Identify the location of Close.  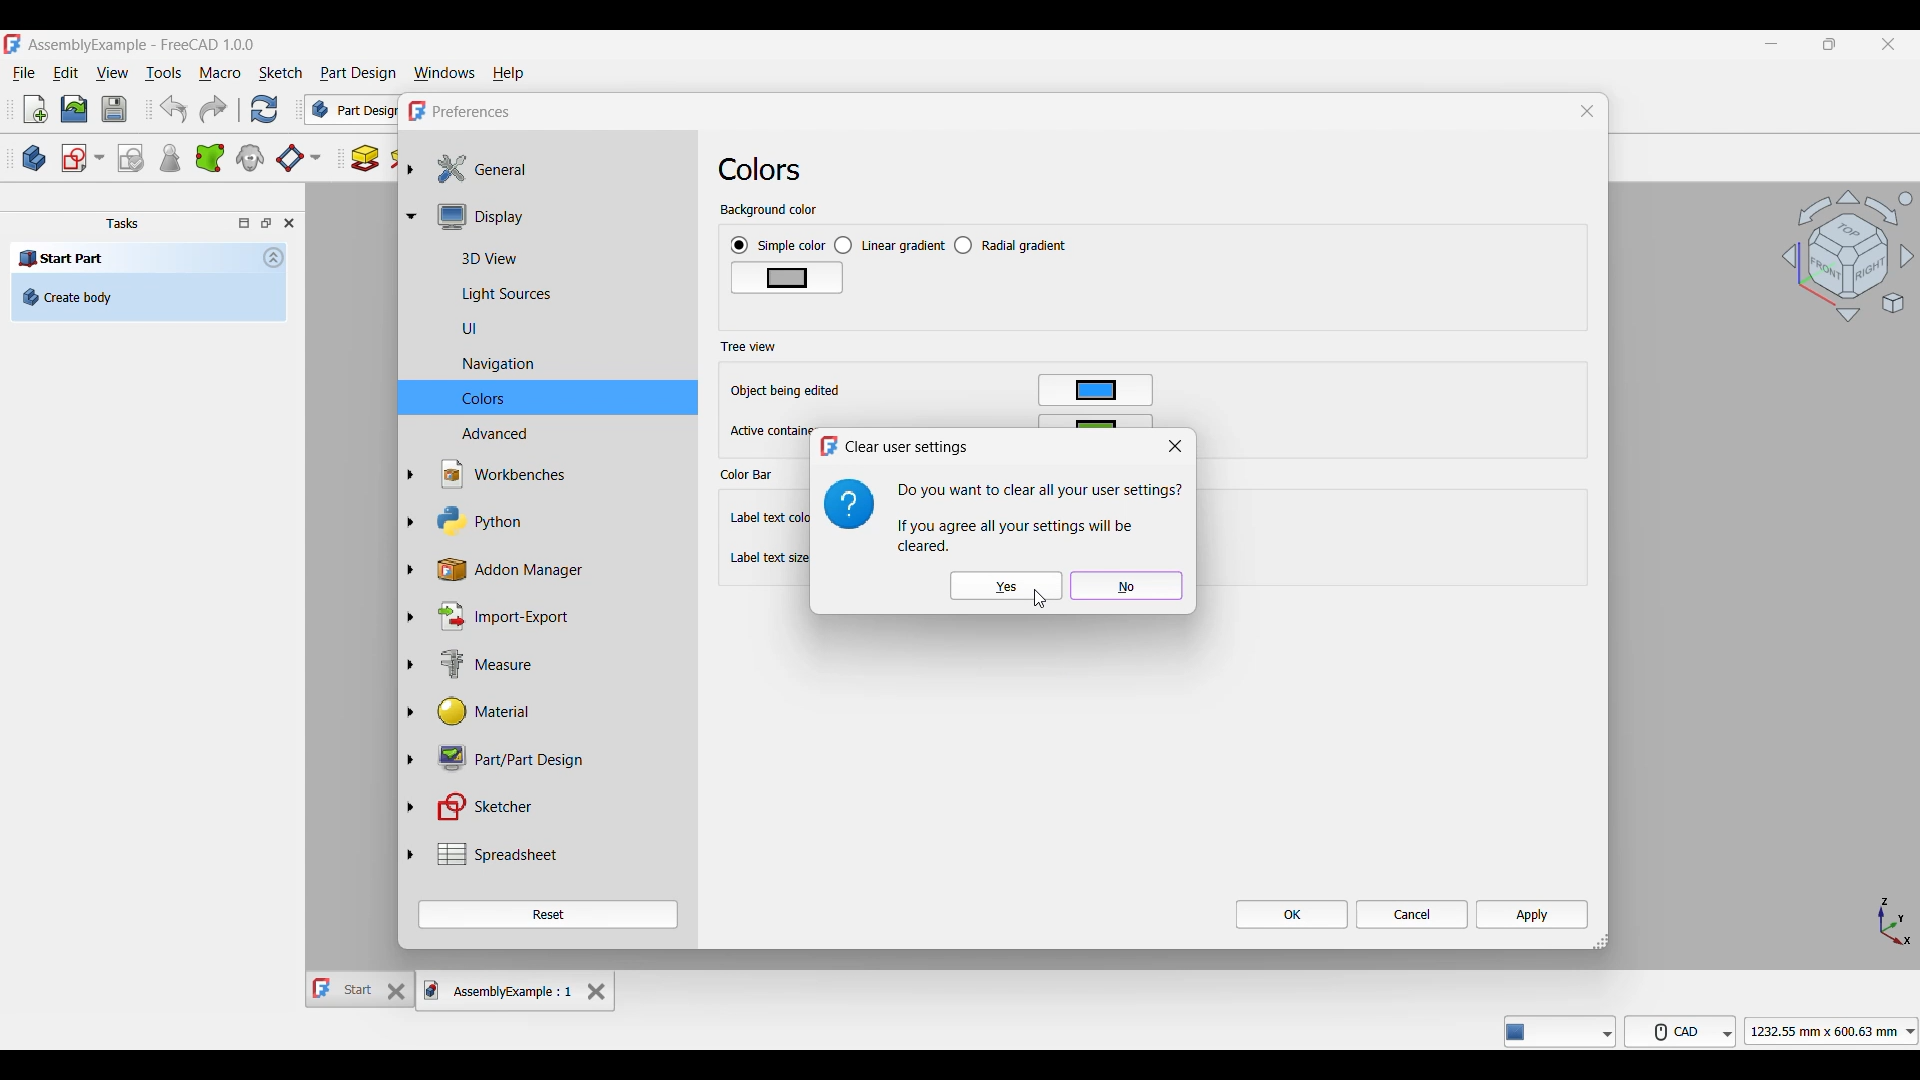
(288, 223).